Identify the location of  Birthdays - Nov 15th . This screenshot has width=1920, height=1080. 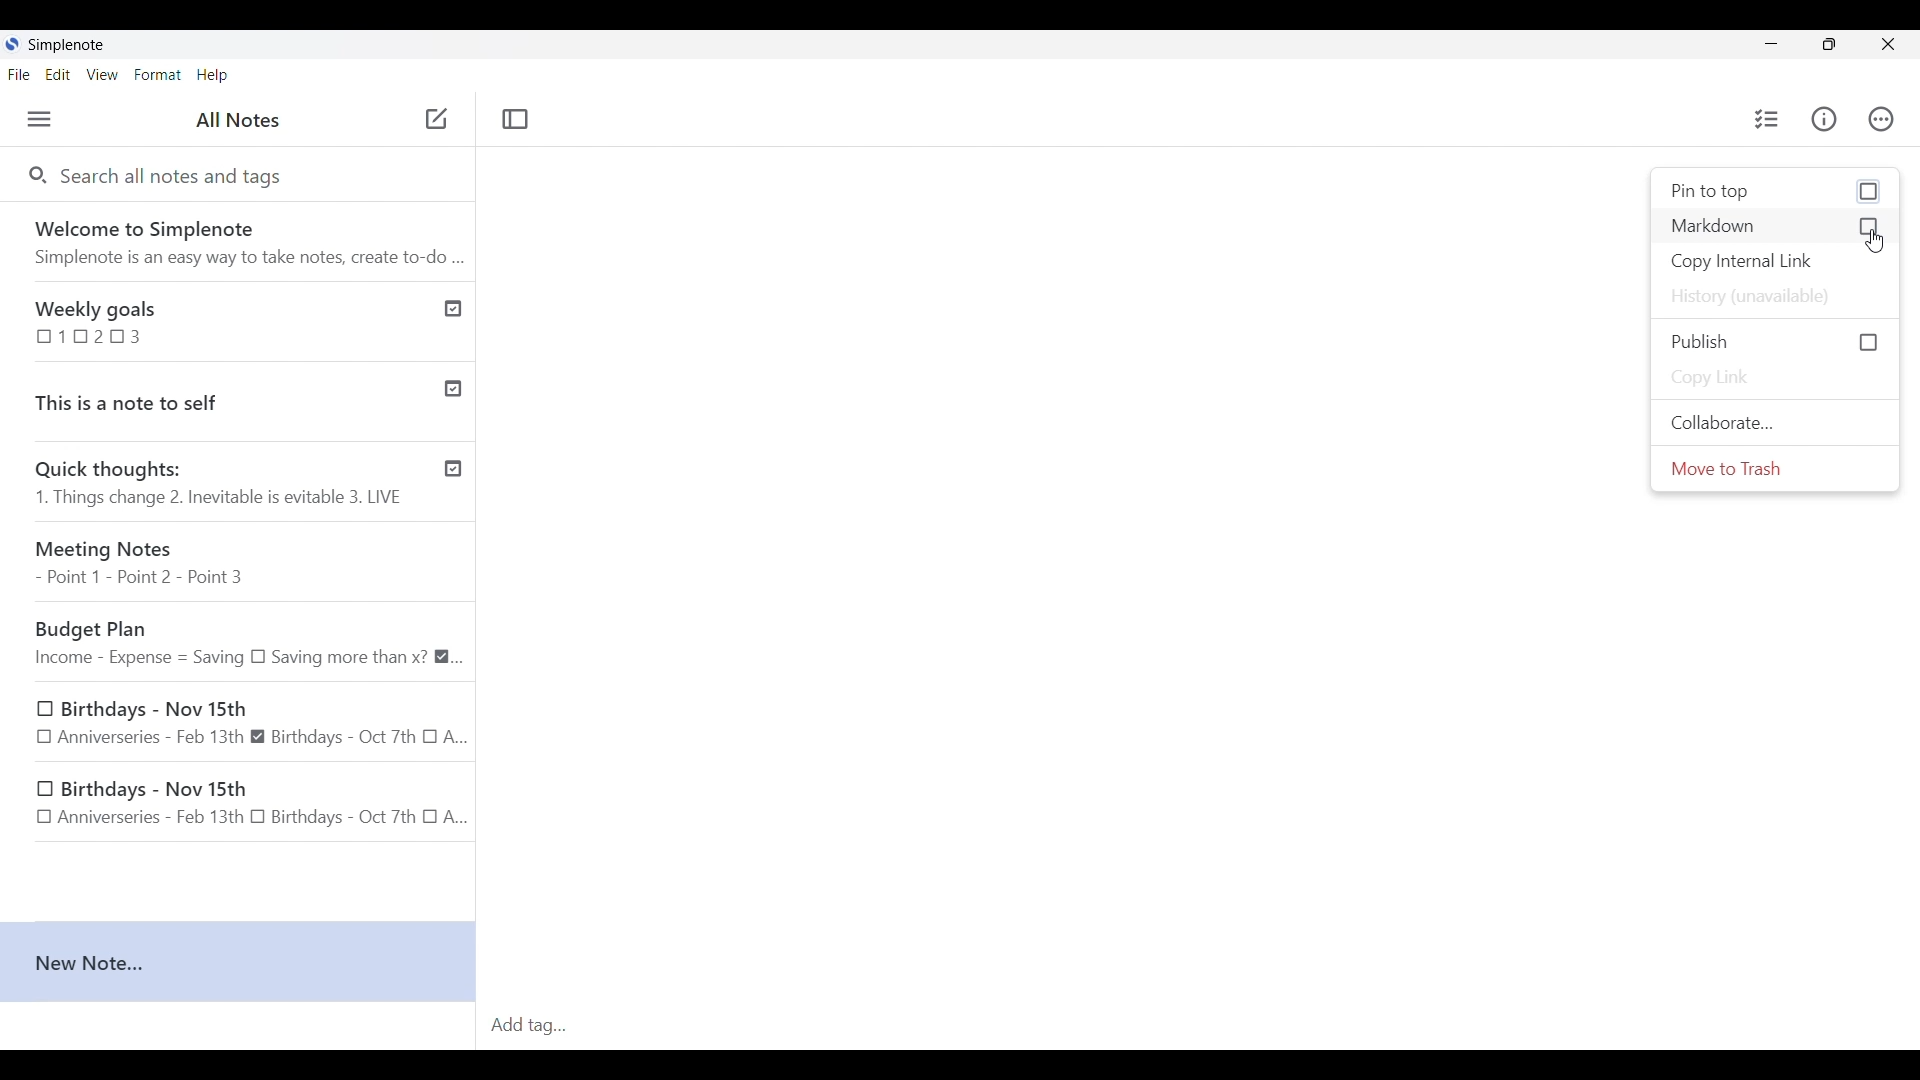
(250, 723).